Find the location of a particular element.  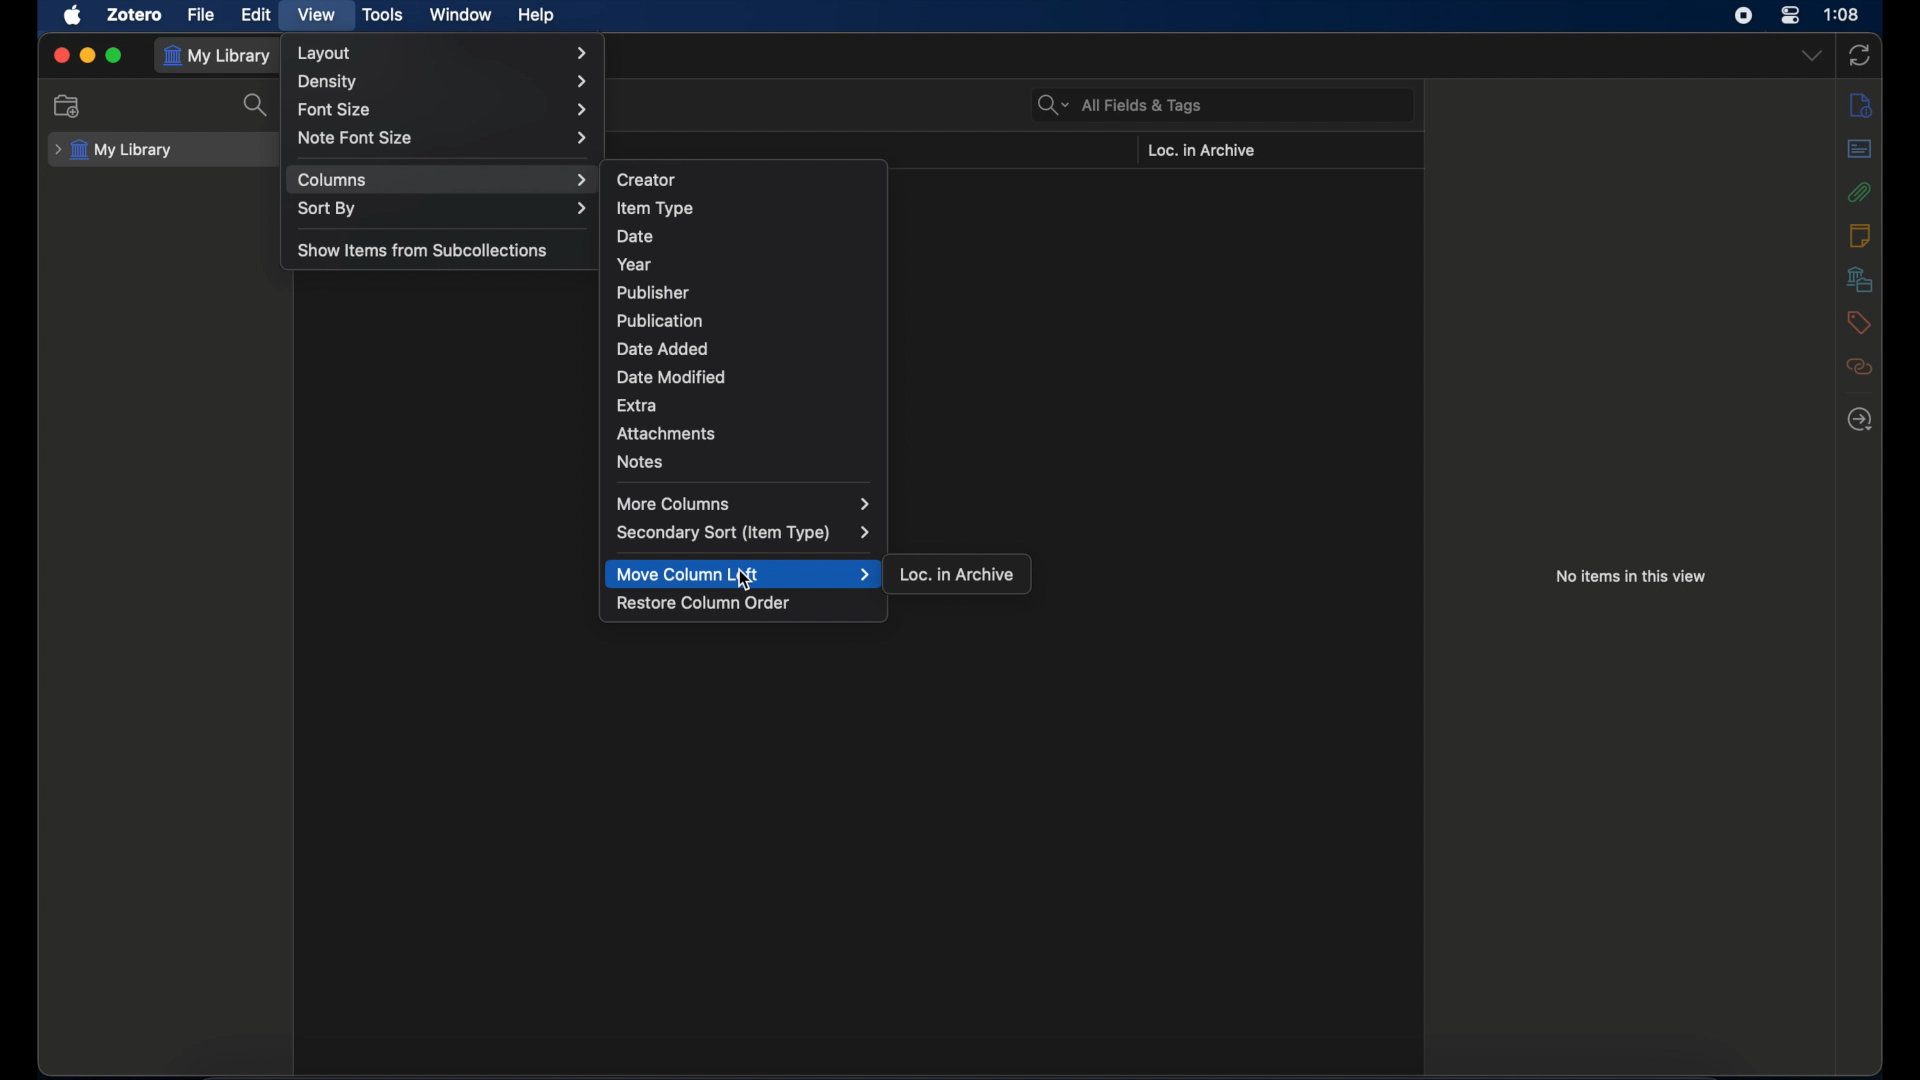

loc. in archive is located at coordinates (959, 575).